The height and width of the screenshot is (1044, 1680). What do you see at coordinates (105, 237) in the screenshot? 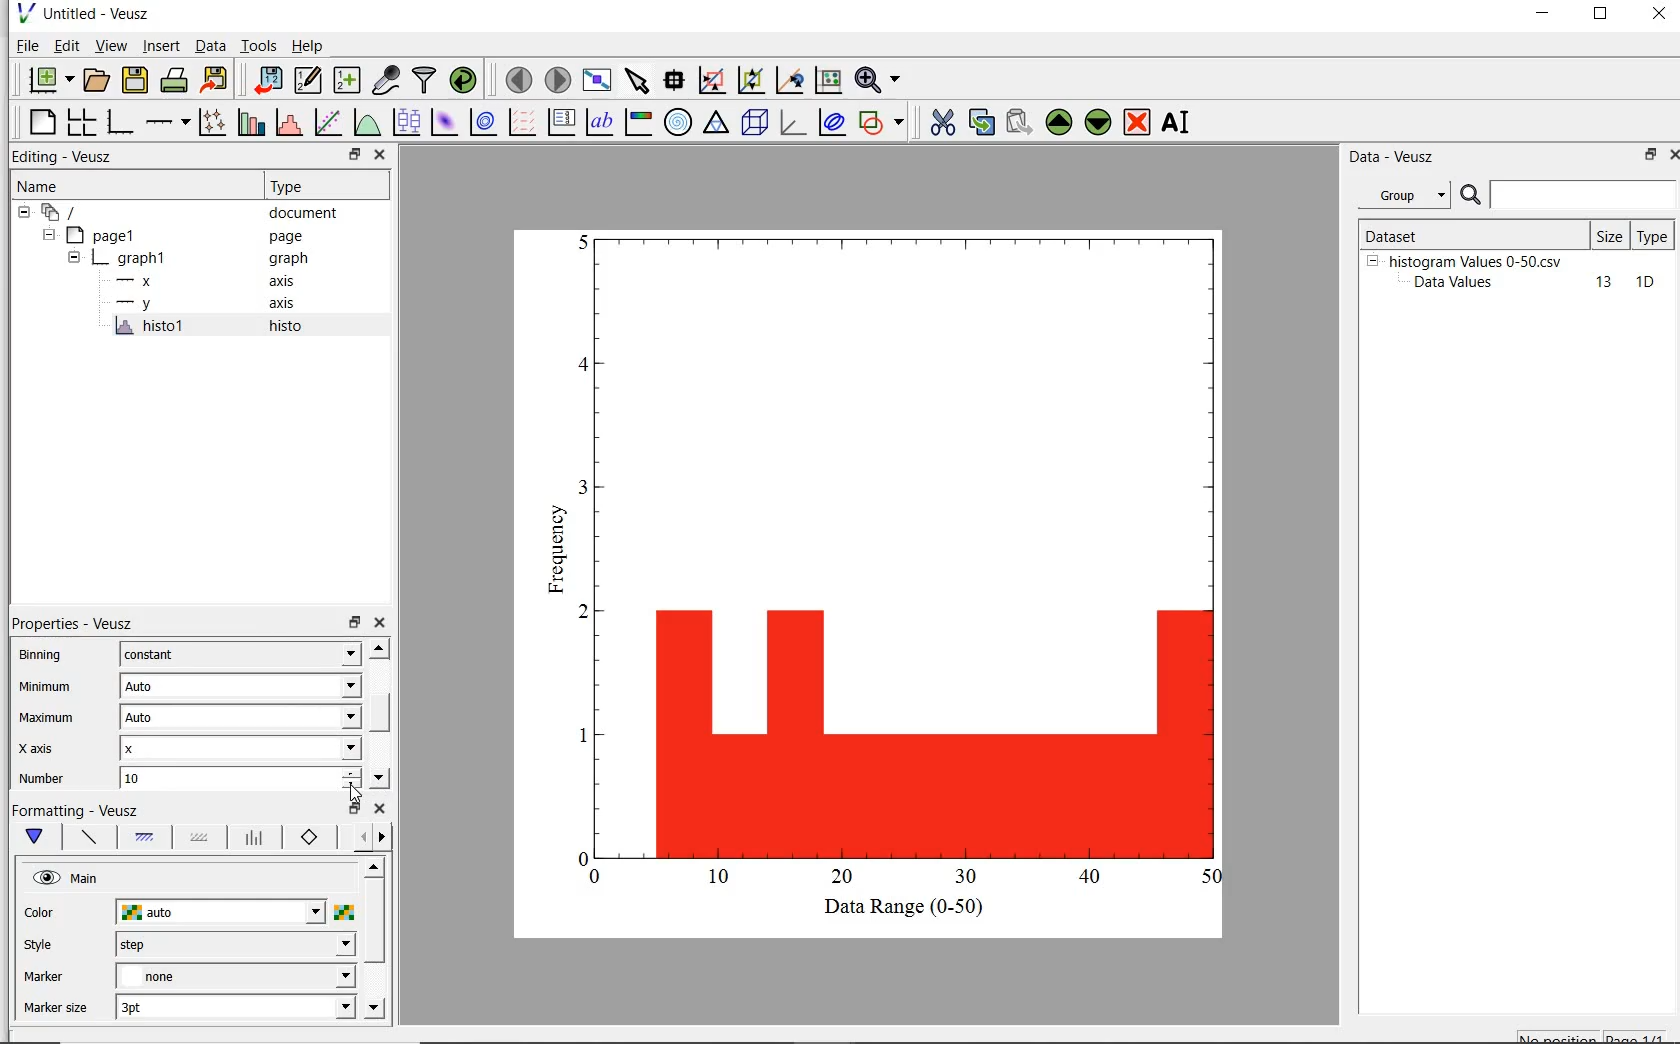
I see `page1` at bounding box center [105, 237].